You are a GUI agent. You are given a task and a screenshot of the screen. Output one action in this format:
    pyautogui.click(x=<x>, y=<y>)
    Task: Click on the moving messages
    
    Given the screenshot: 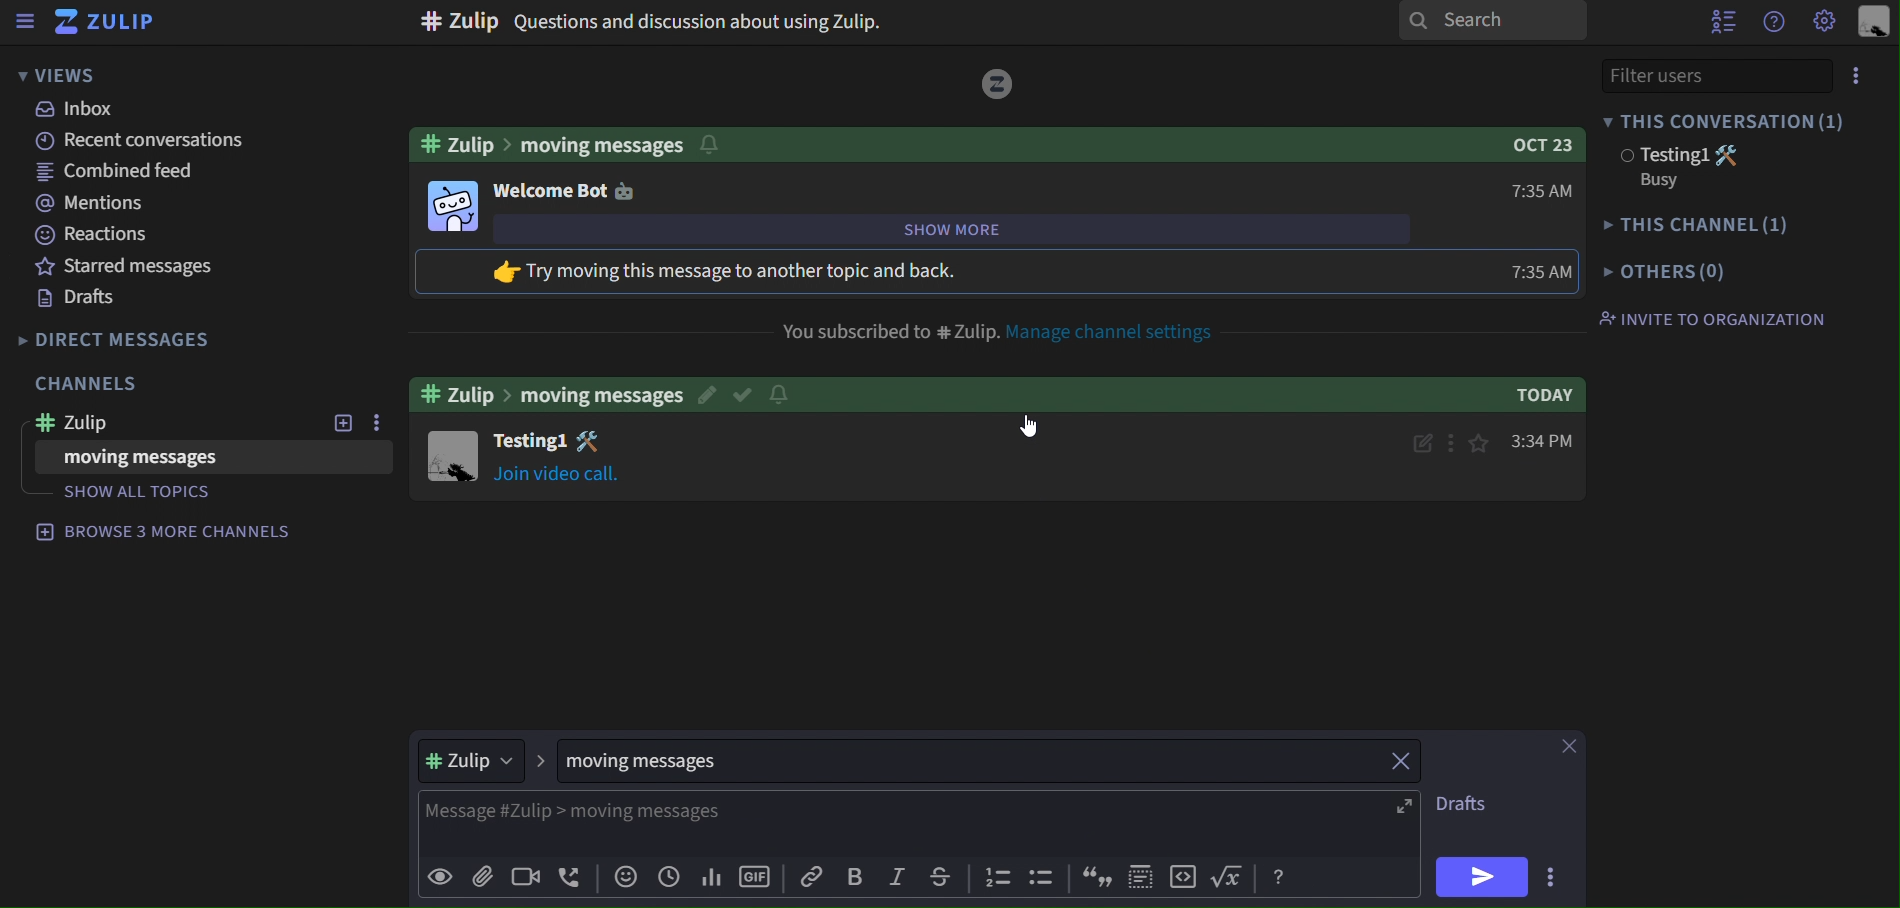 What is the action you would take?
    pyautogui.click(x=151, y=457)
    